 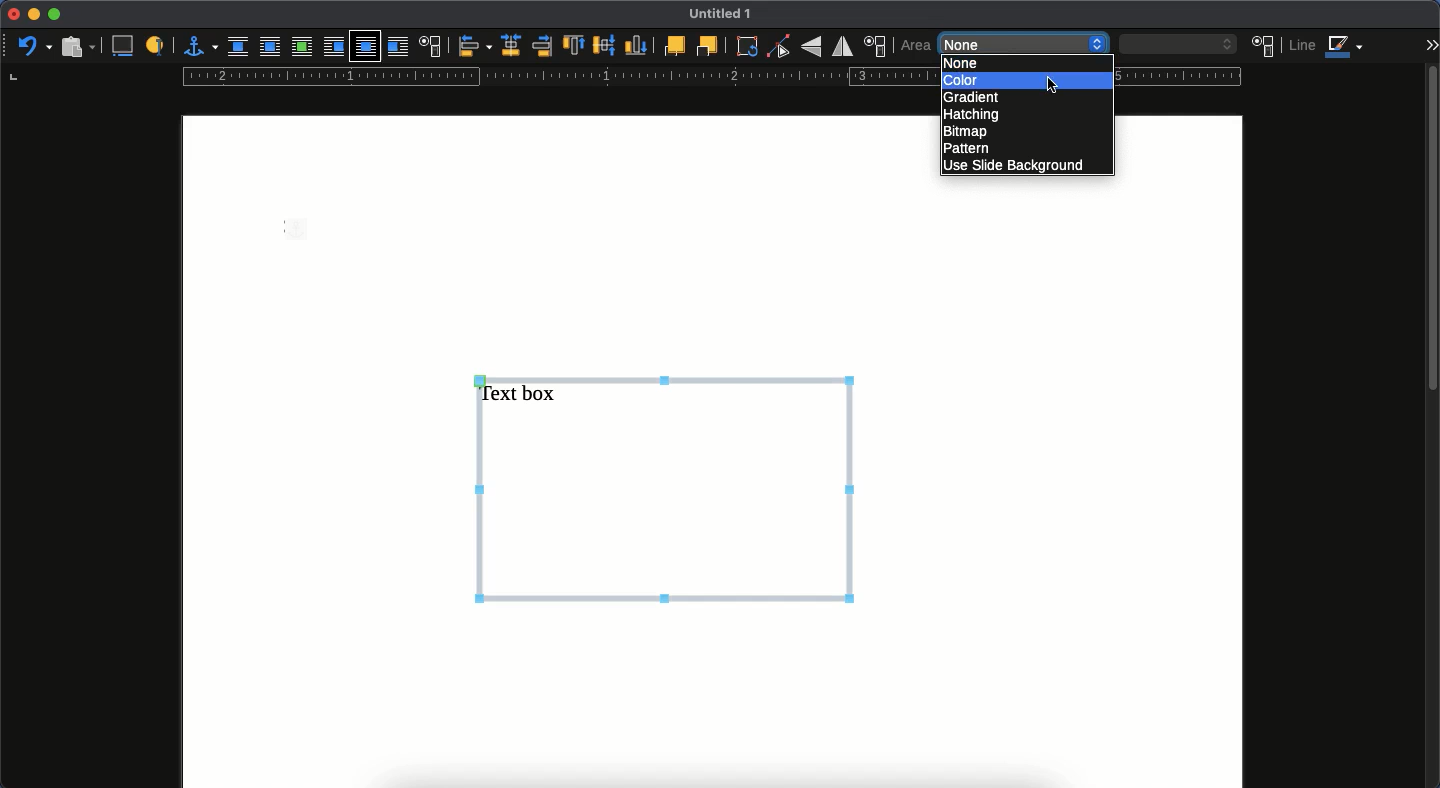 What do you see at coordinates (1264, 45) in the screenshot?
I see `area` at bounding box center [1264, 45].